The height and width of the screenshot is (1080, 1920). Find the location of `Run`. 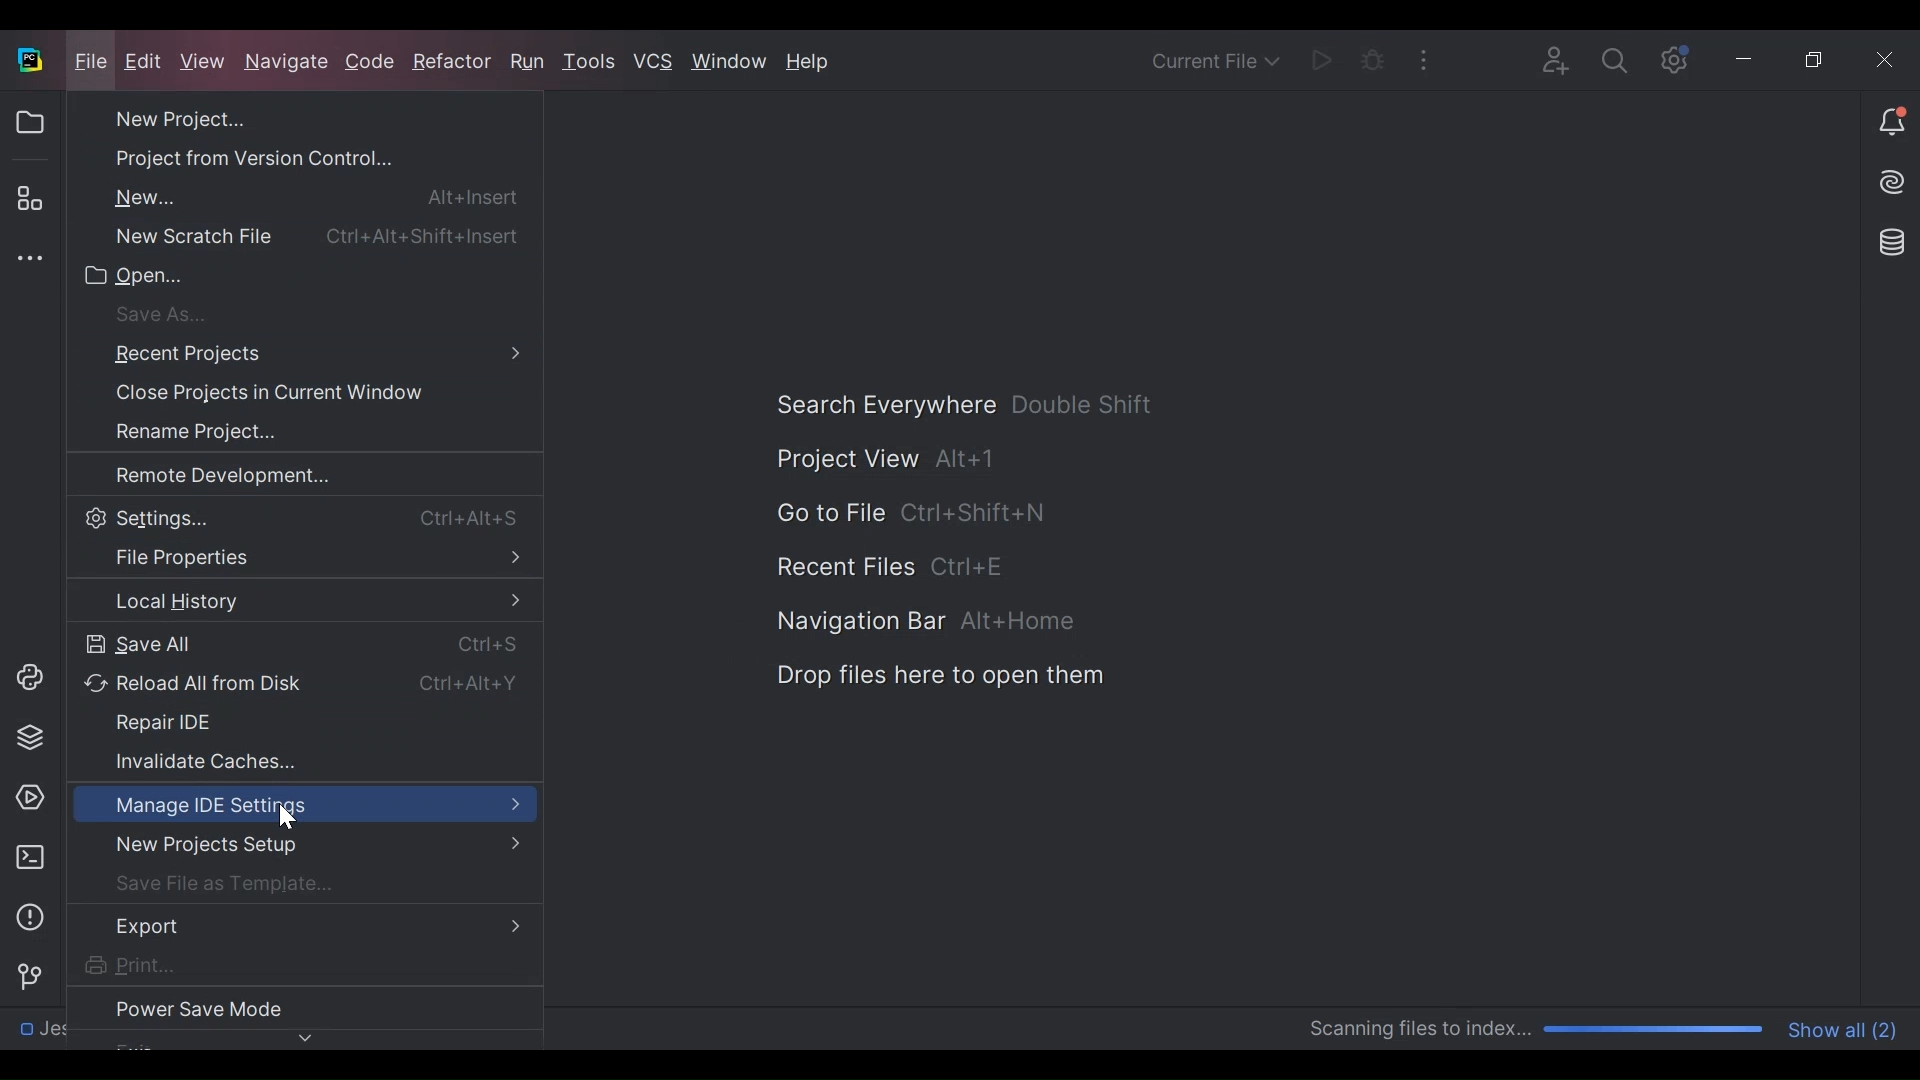

Run is located at coordinates (530, 62).